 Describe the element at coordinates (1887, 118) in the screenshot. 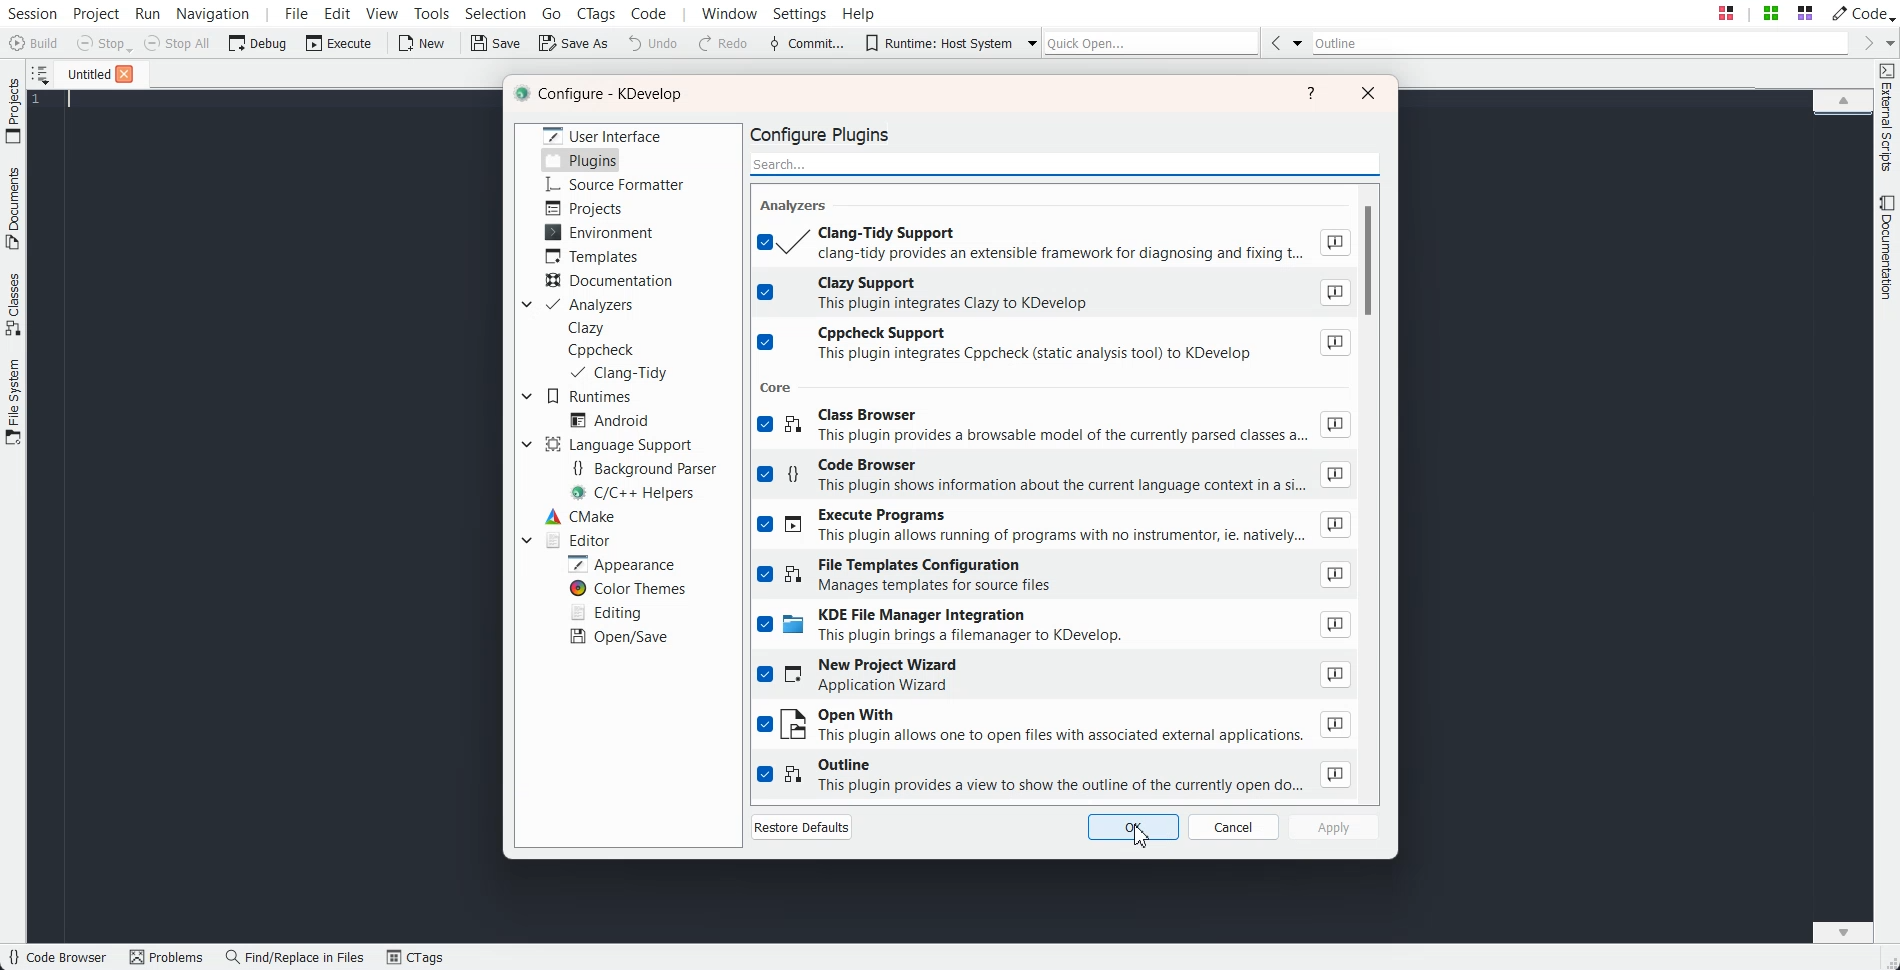

I see `External Scripts` at that location.